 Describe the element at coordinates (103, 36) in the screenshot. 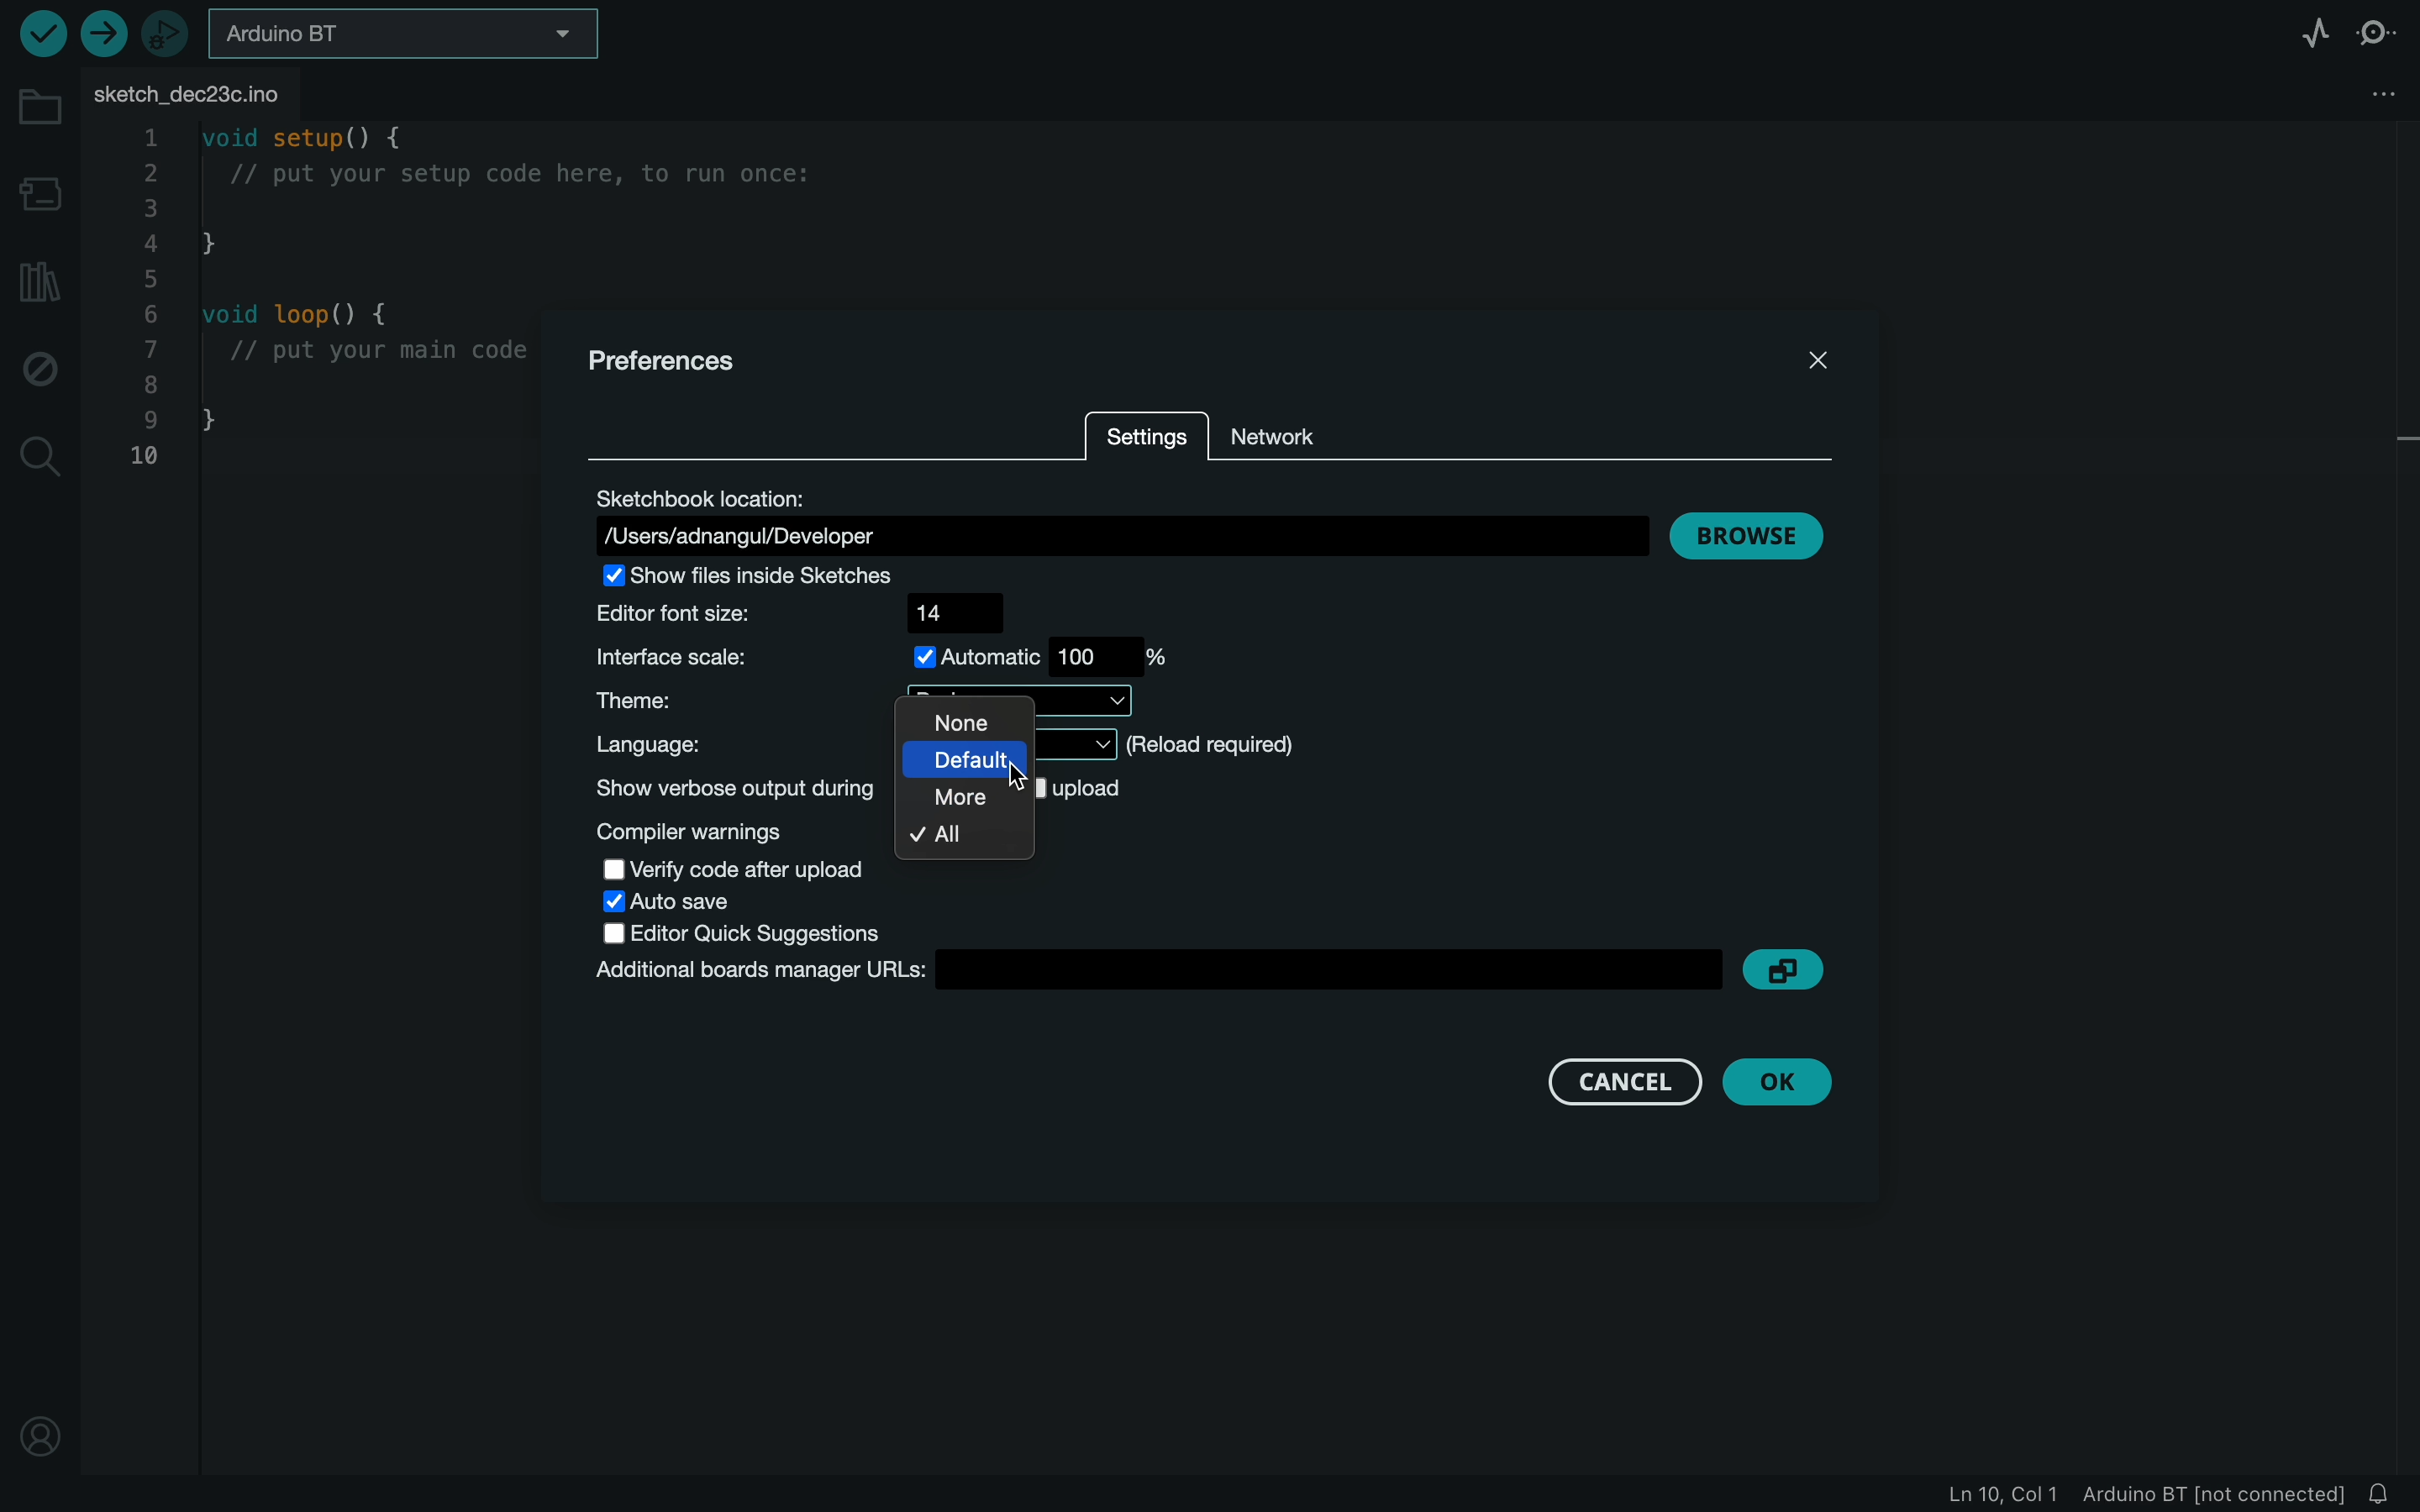

I see `upload` at that location.